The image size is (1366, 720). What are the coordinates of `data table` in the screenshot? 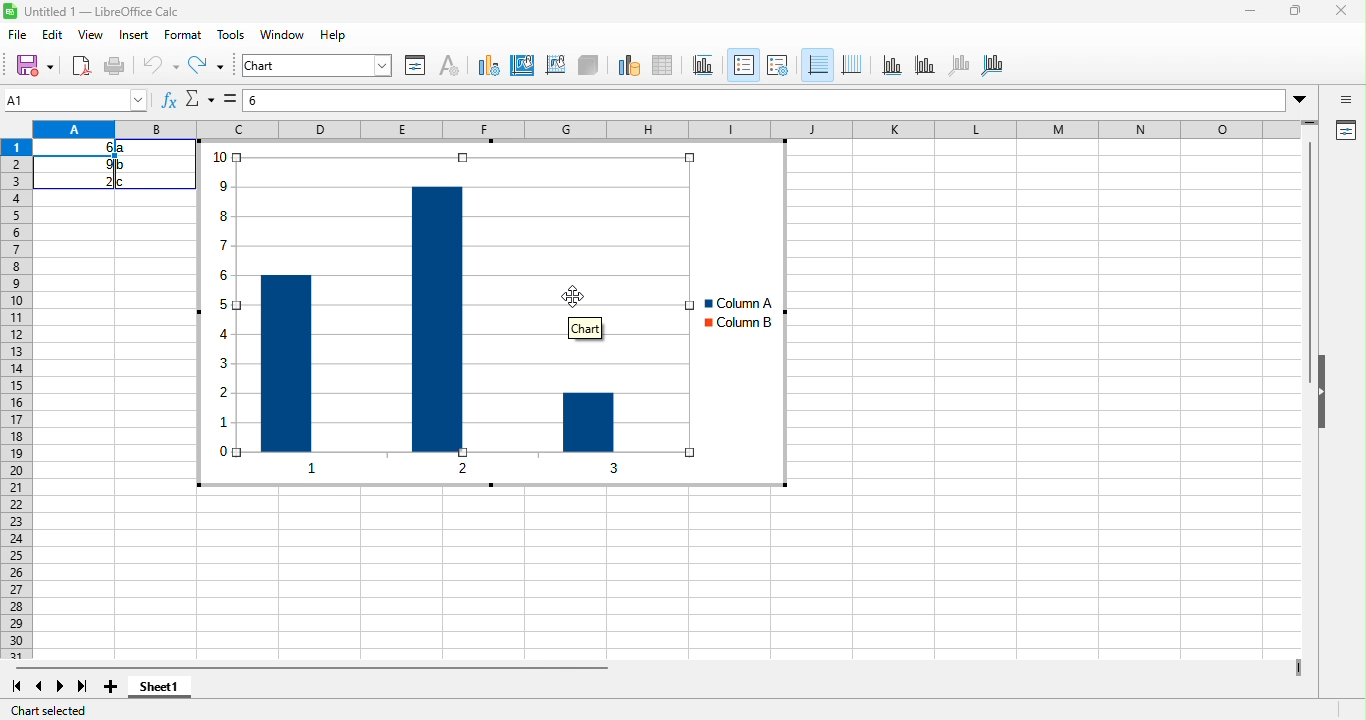 It's located at (666, 66).